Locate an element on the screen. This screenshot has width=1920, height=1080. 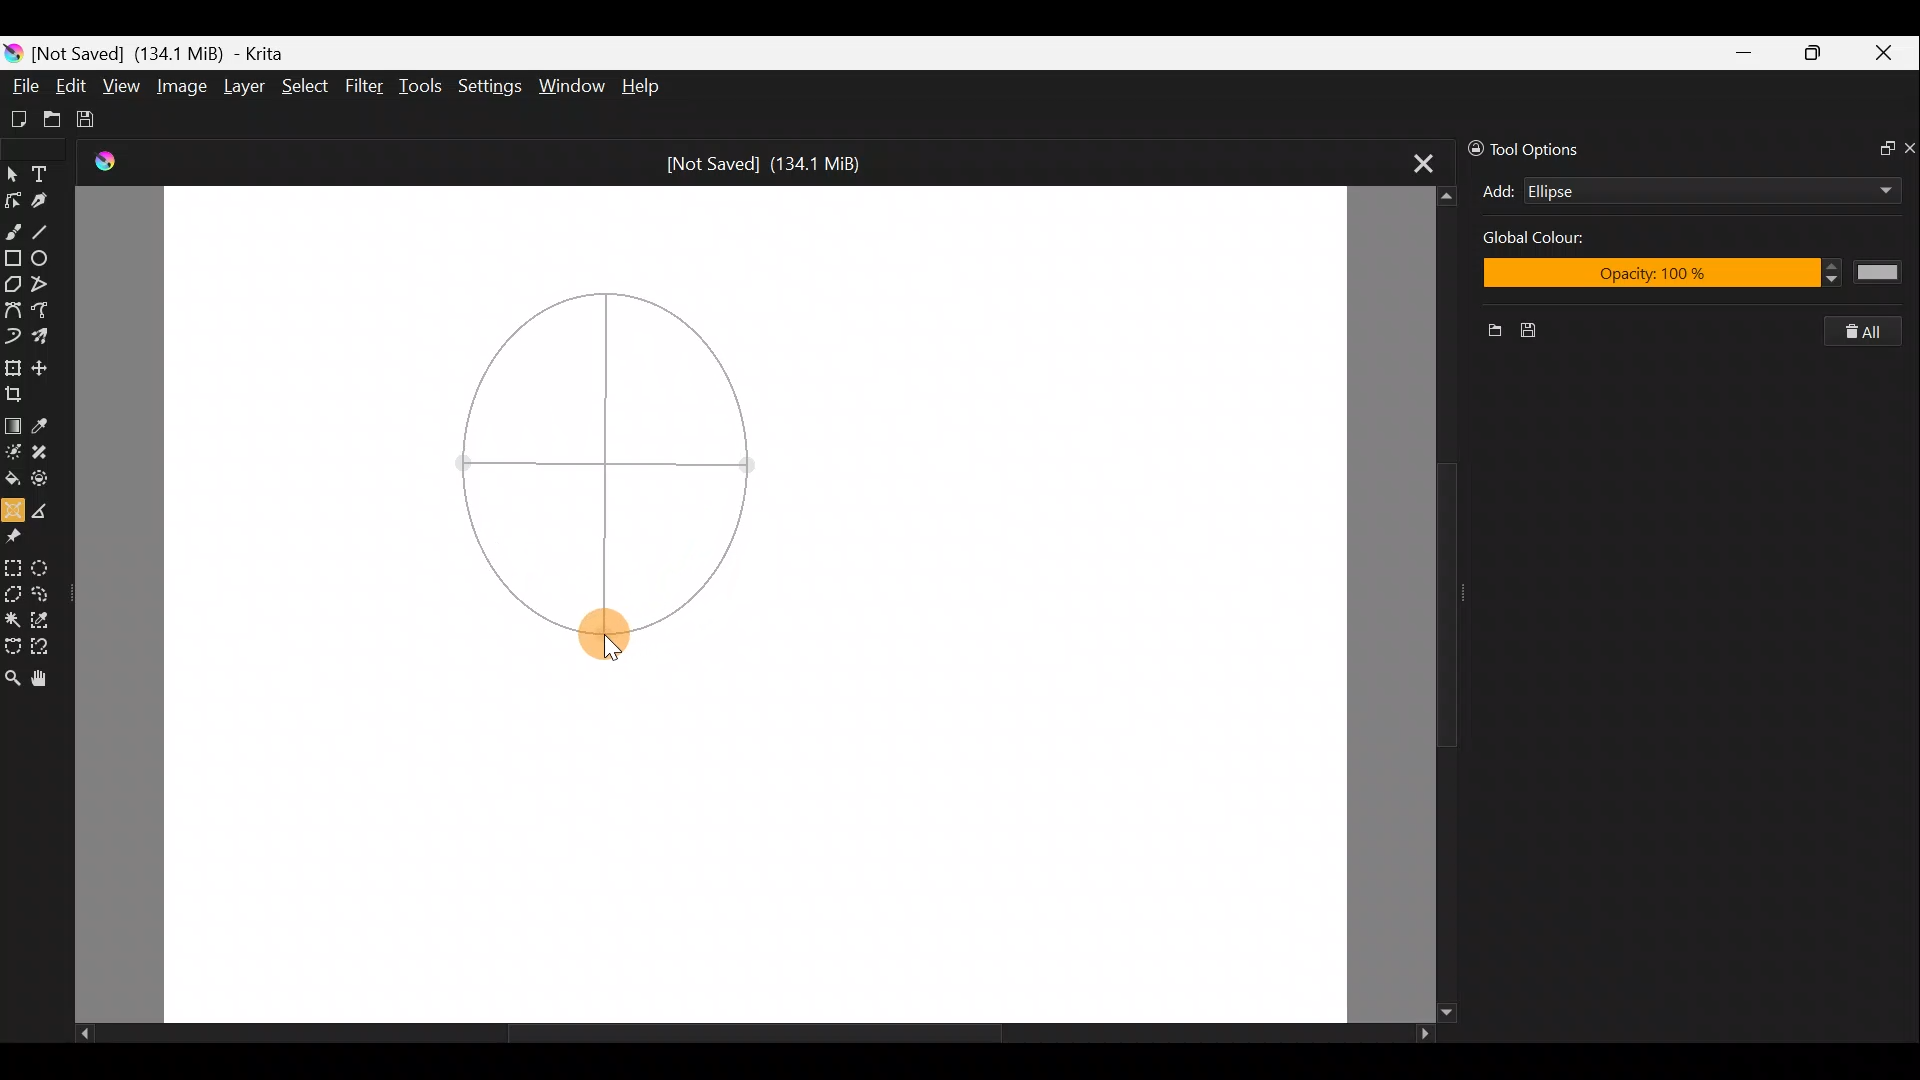
[Not Saved] (134.1 MiB) - Krita is located at coordinates (174, 54).